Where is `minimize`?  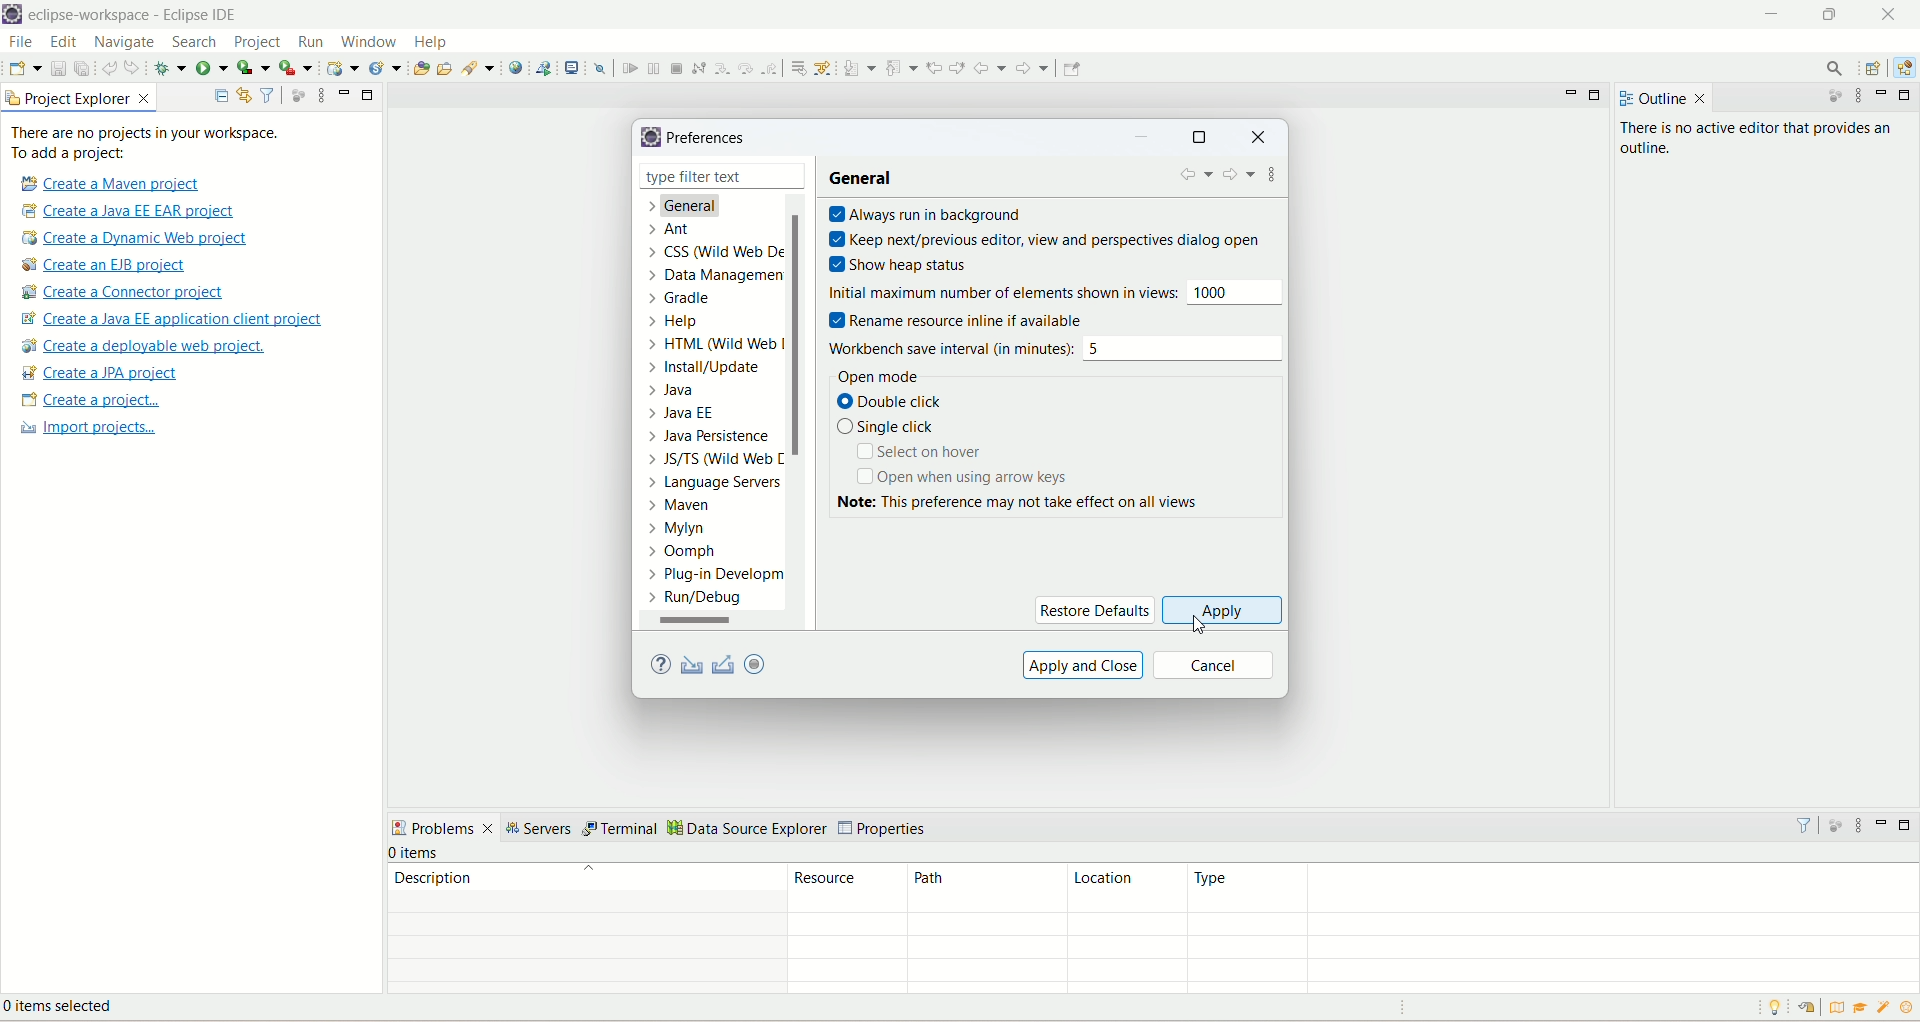
minimize is located at coordinates (1771, 16).